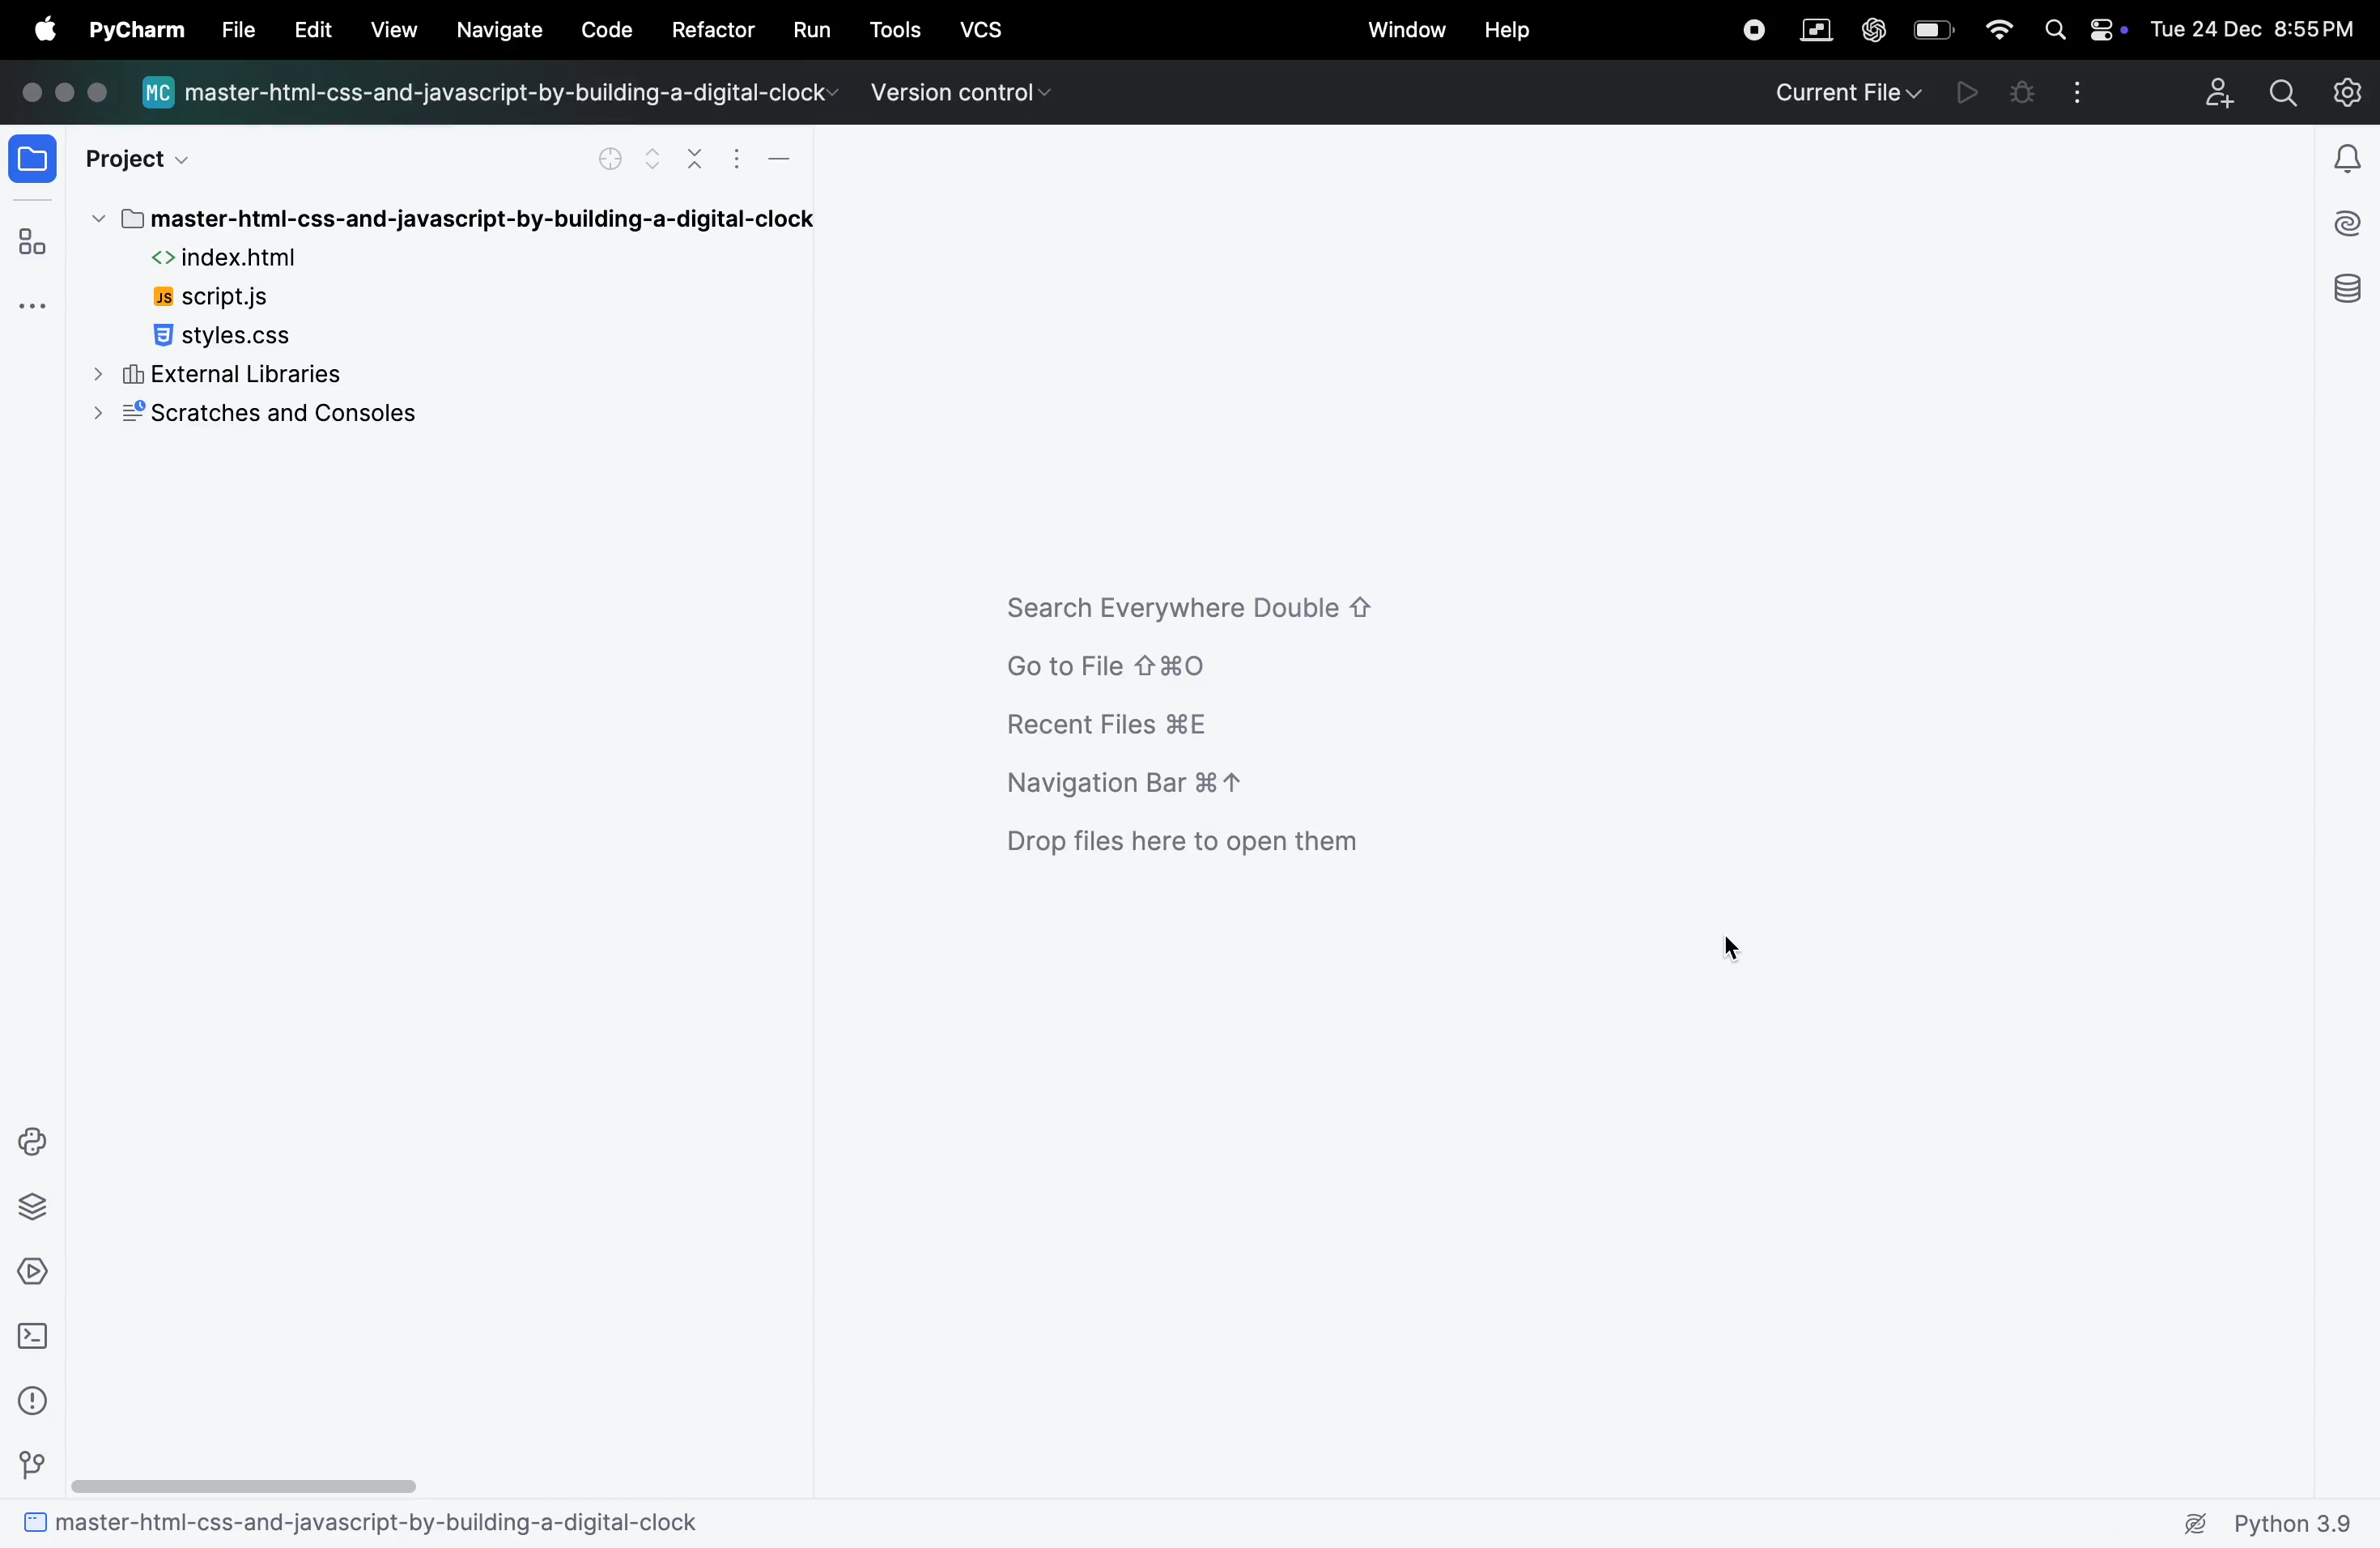 The width and height of the screenshot is (2380, 1548). Describe the element at coordinates (698, 158) in the screenshot. I see `remove selected` at that location.